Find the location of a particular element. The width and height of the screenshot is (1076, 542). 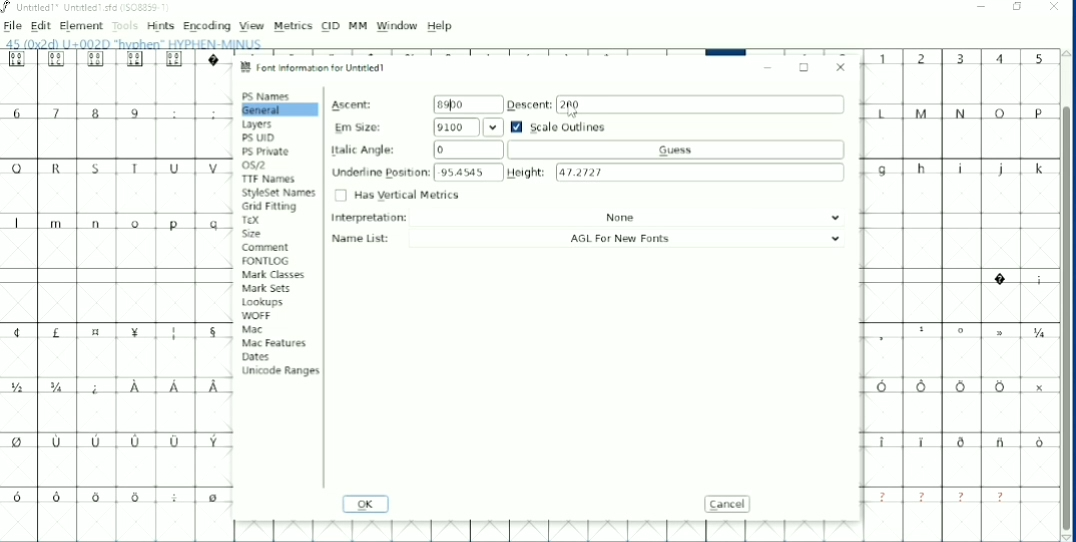

Grid Fitting is located at coordinates (271, 207).